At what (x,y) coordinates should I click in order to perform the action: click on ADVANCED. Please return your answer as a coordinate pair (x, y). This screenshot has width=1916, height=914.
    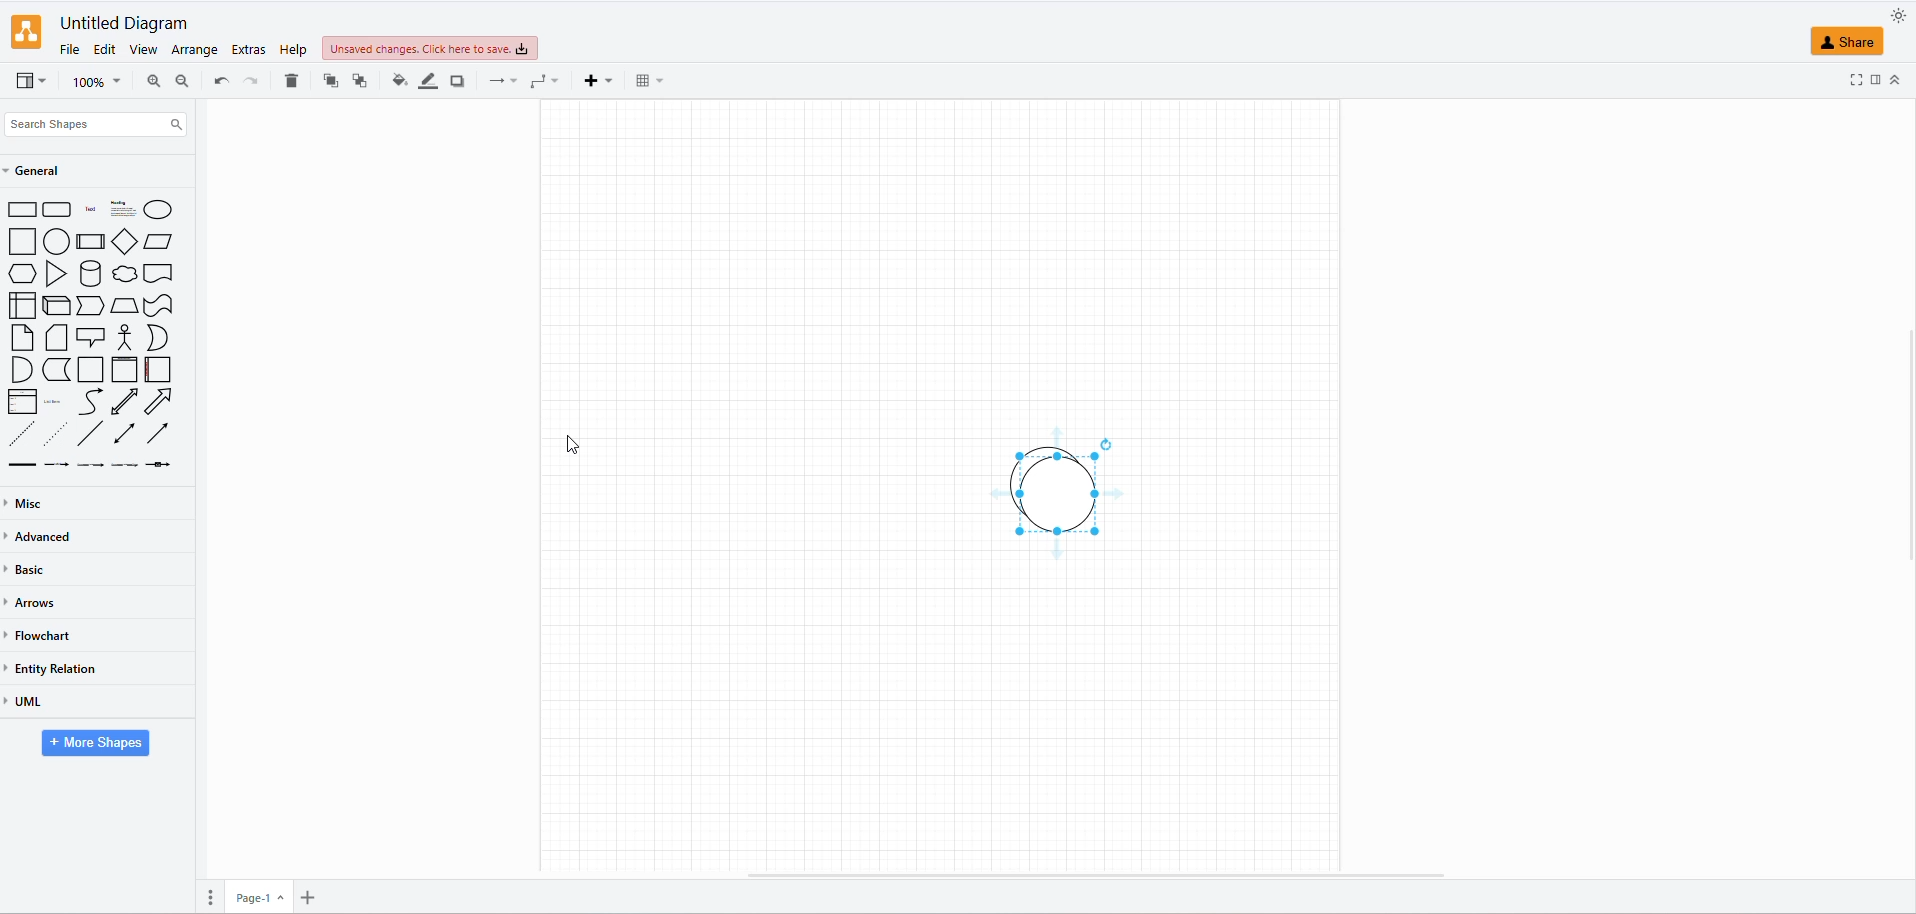
    Looking at the image, I should click on (45, 536).